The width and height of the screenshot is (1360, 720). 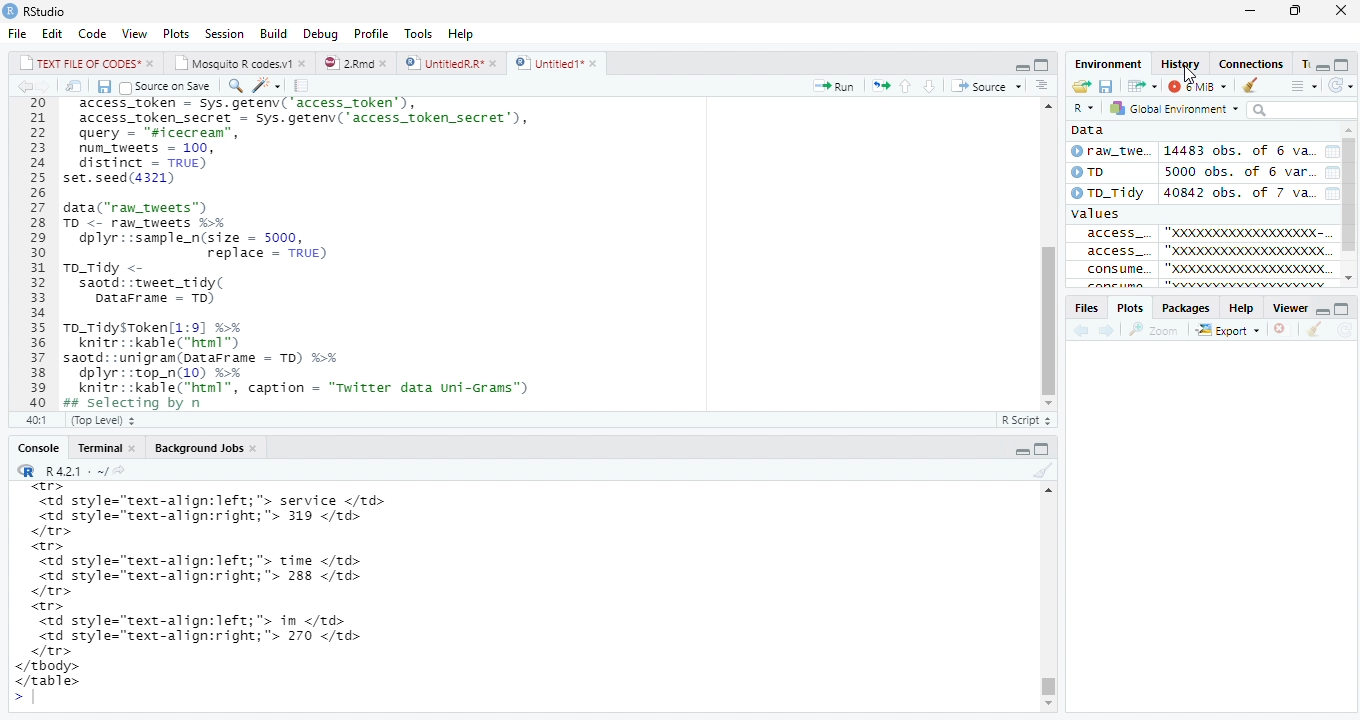 I want to click on forward/backward source location, so click(x=1093, y=329).